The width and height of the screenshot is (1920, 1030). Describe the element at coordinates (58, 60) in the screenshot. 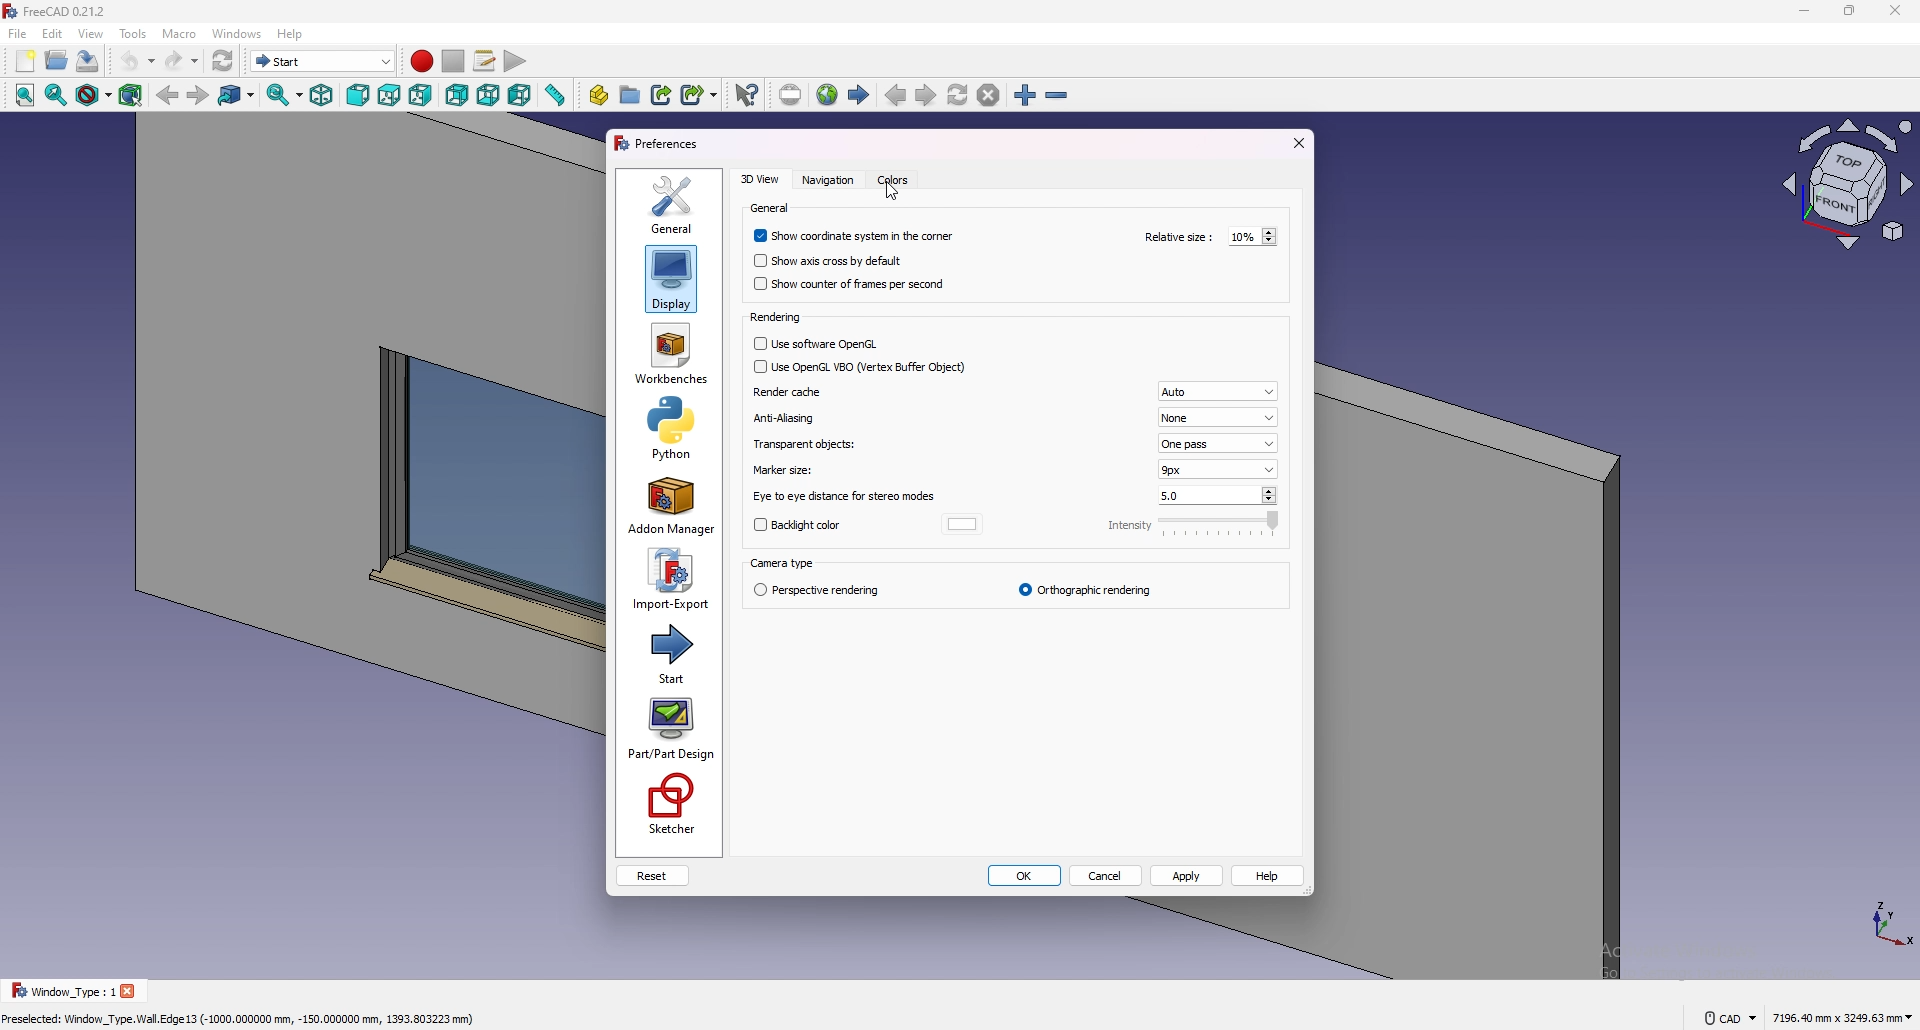

I see `open` at that location.